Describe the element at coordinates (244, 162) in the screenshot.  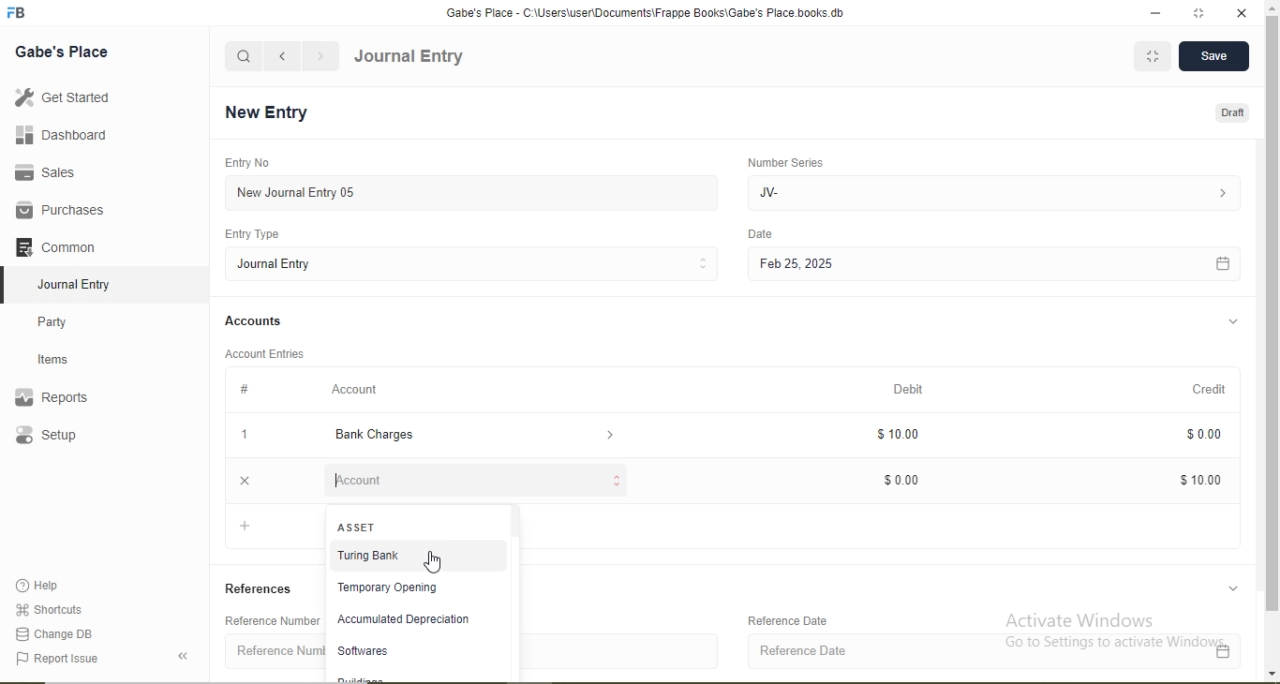
I see `Entry No` at that location.